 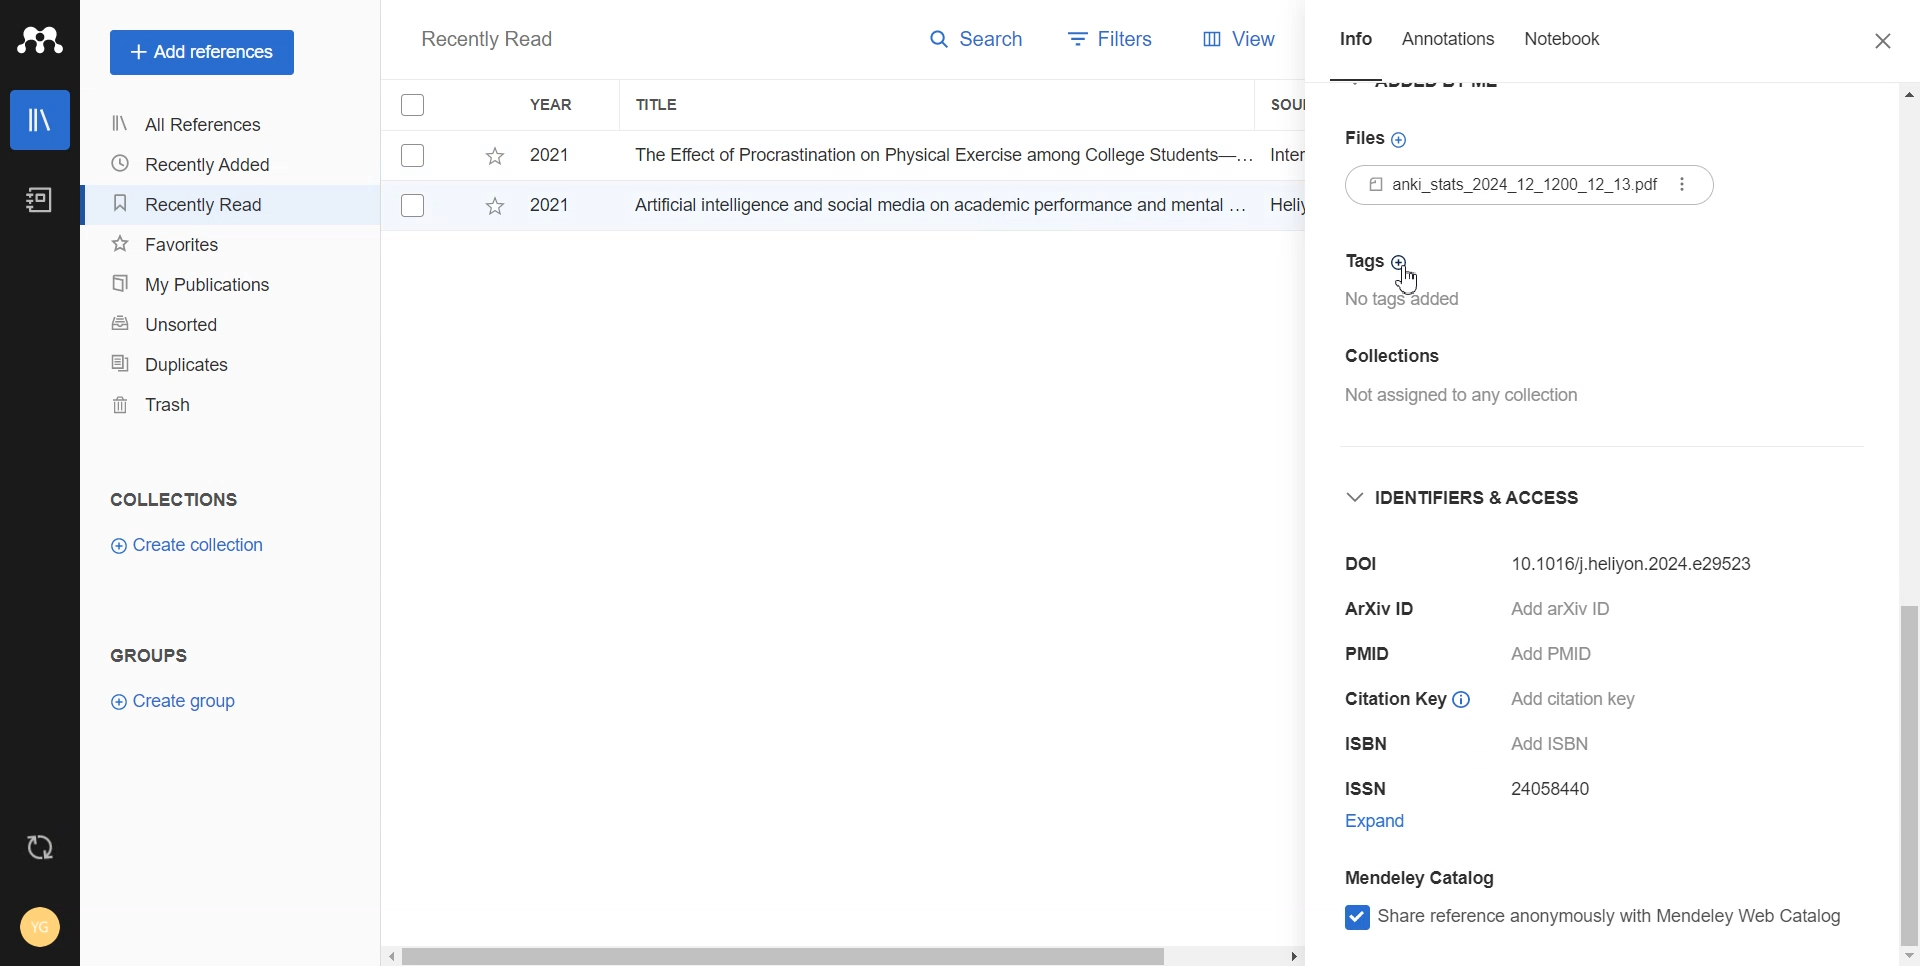 What do you see at coordinates (195, 204) in the screenshot?
I see `Recently Read` at bounding box center [195, 204].